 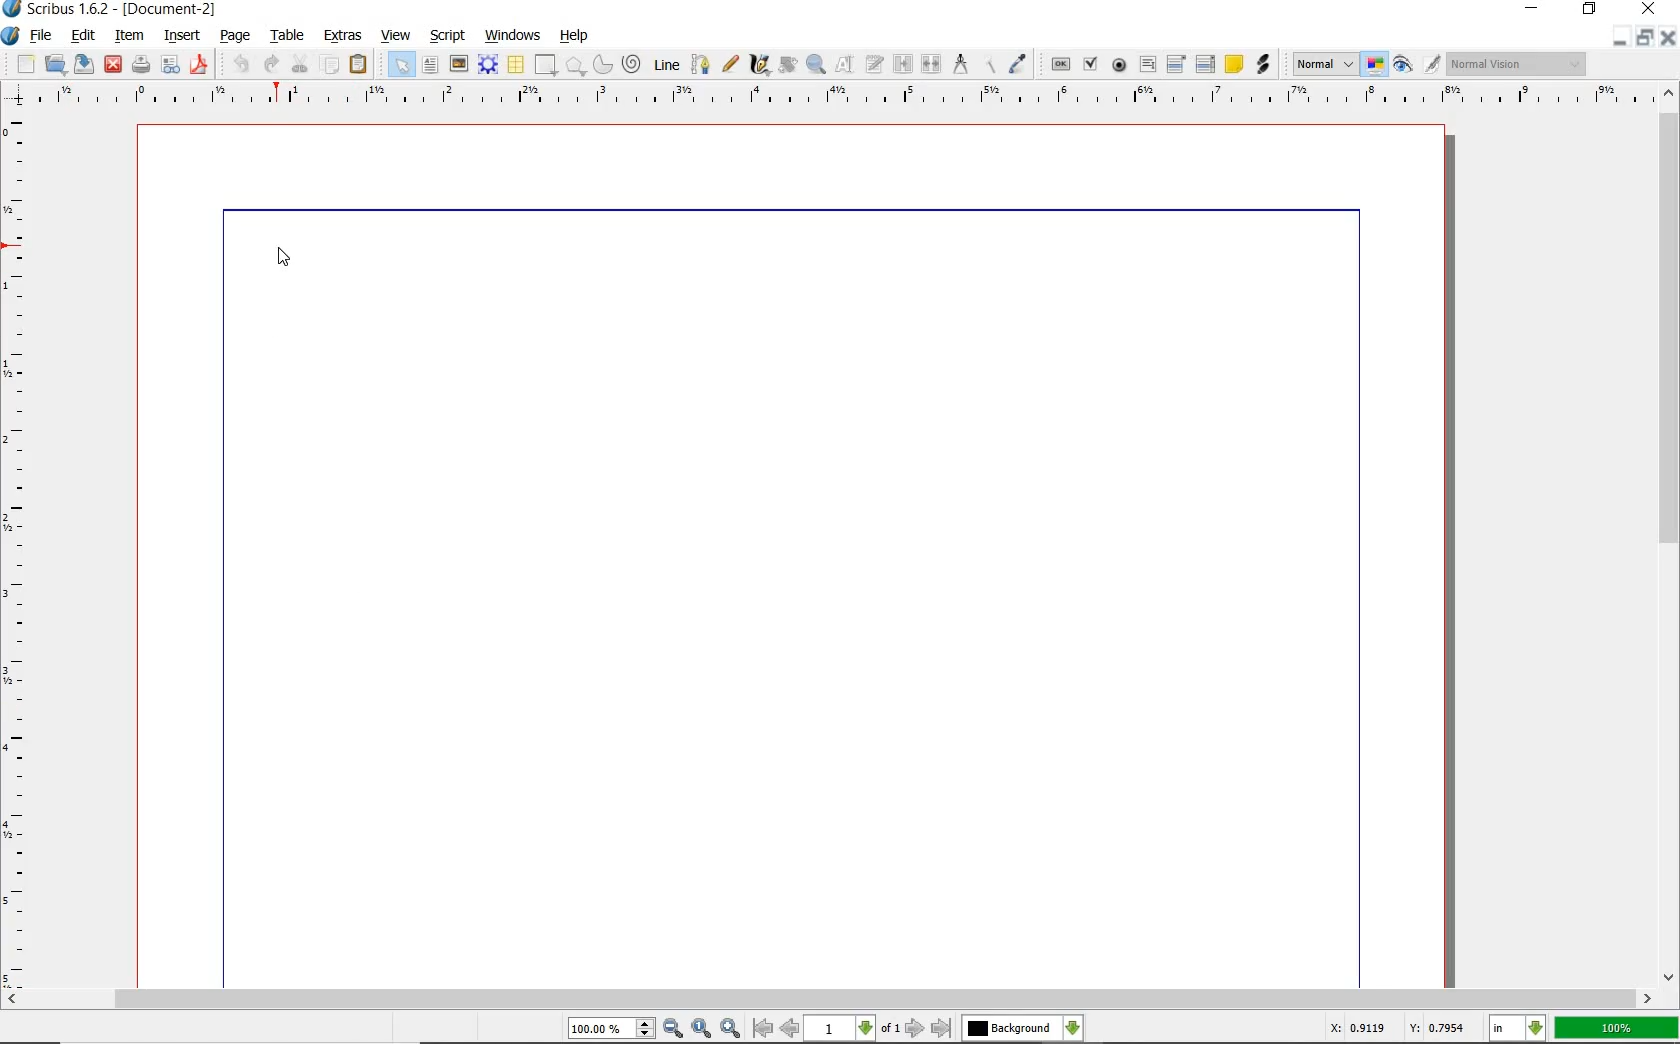 I want to click on pdf push button, so click(x=1061, y=65).